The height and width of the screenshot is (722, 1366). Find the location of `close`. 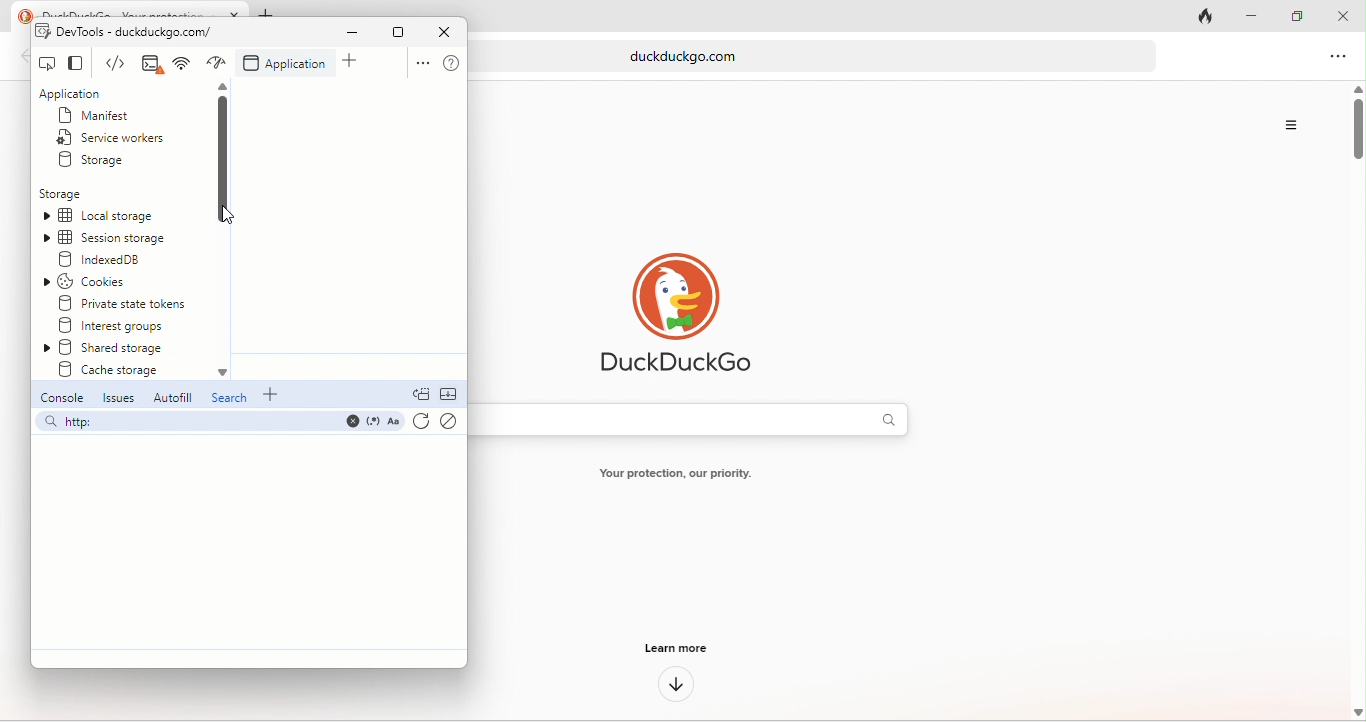

close is located at coordinates (1344, 17).